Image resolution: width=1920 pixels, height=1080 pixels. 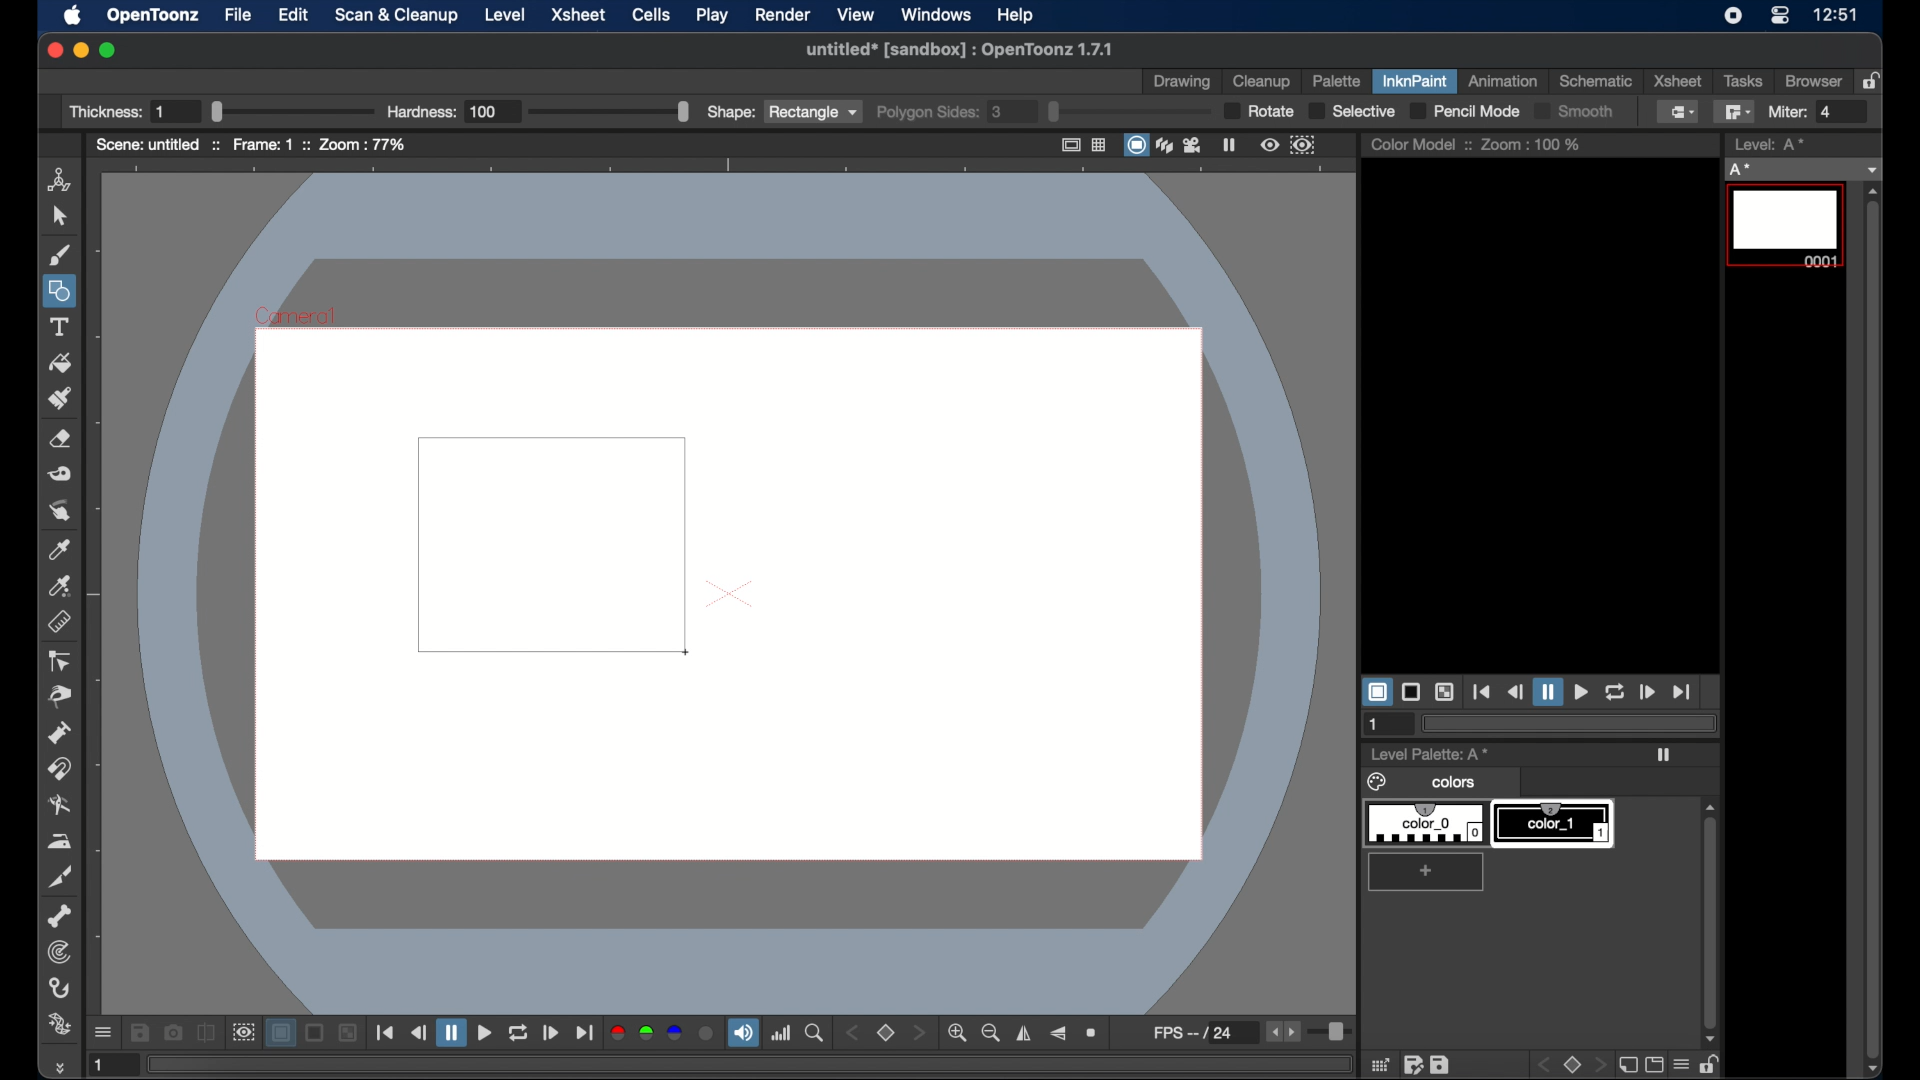 What do you see at coordinates (1428, 872) in the screenshot?
I see `add color` at bounding box center [1428, 872].